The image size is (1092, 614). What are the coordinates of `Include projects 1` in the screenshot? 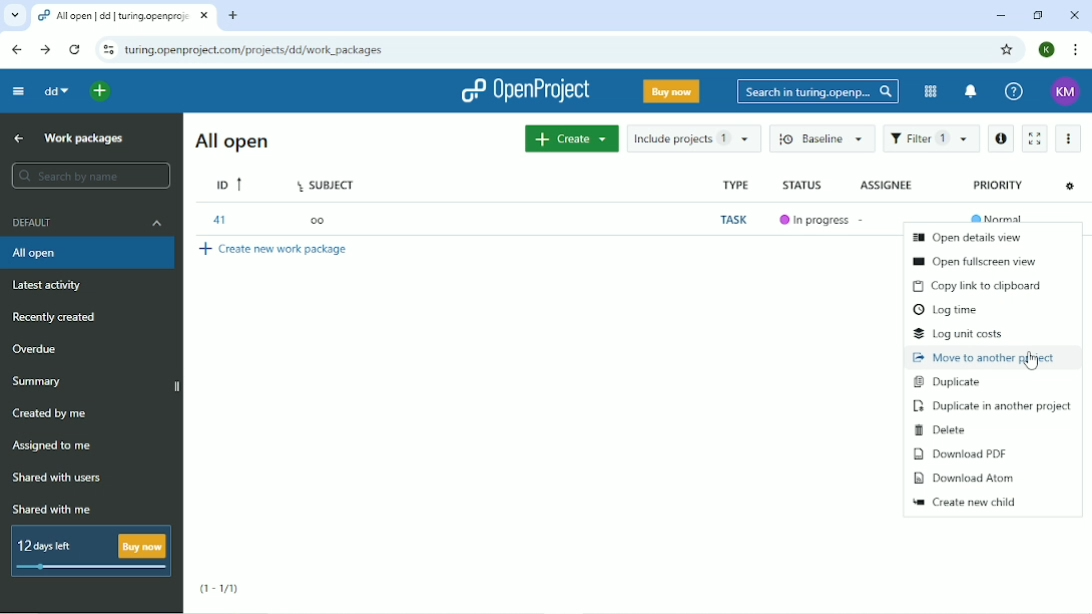 It's located at (694, 140).